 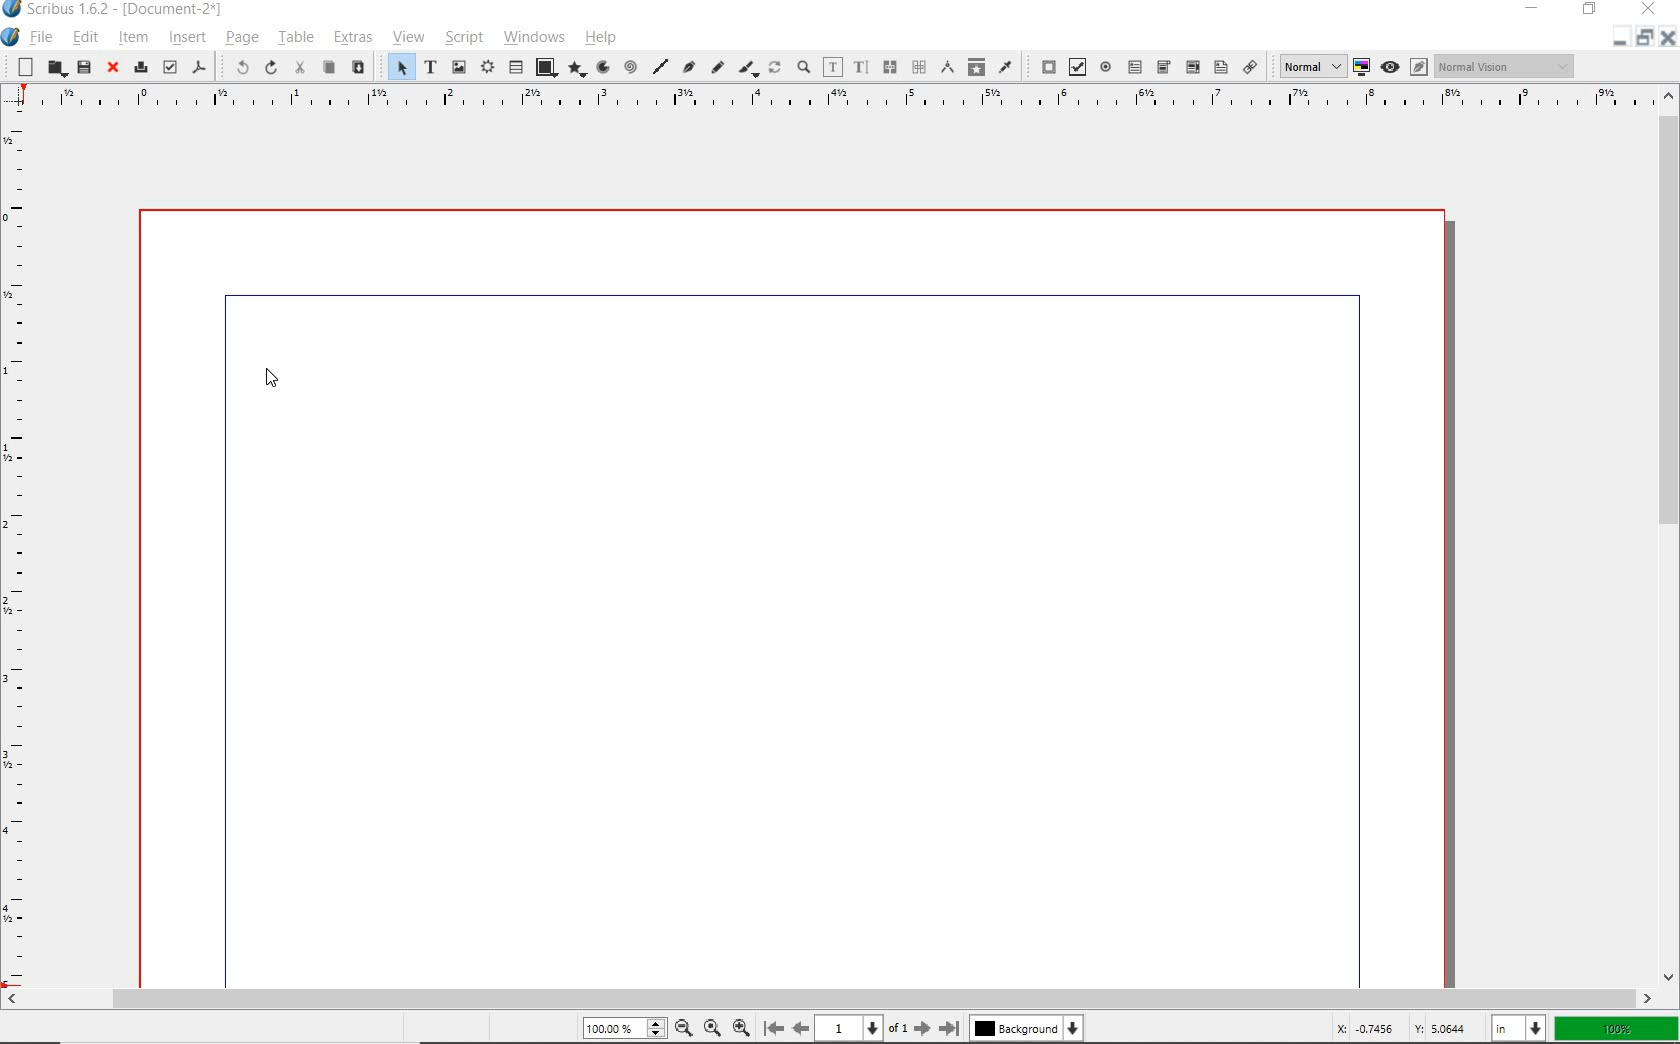 What do you see at coordinates (976, 66) in the screenshot?
I see `copy item properties` at bounding box center [976, 66].